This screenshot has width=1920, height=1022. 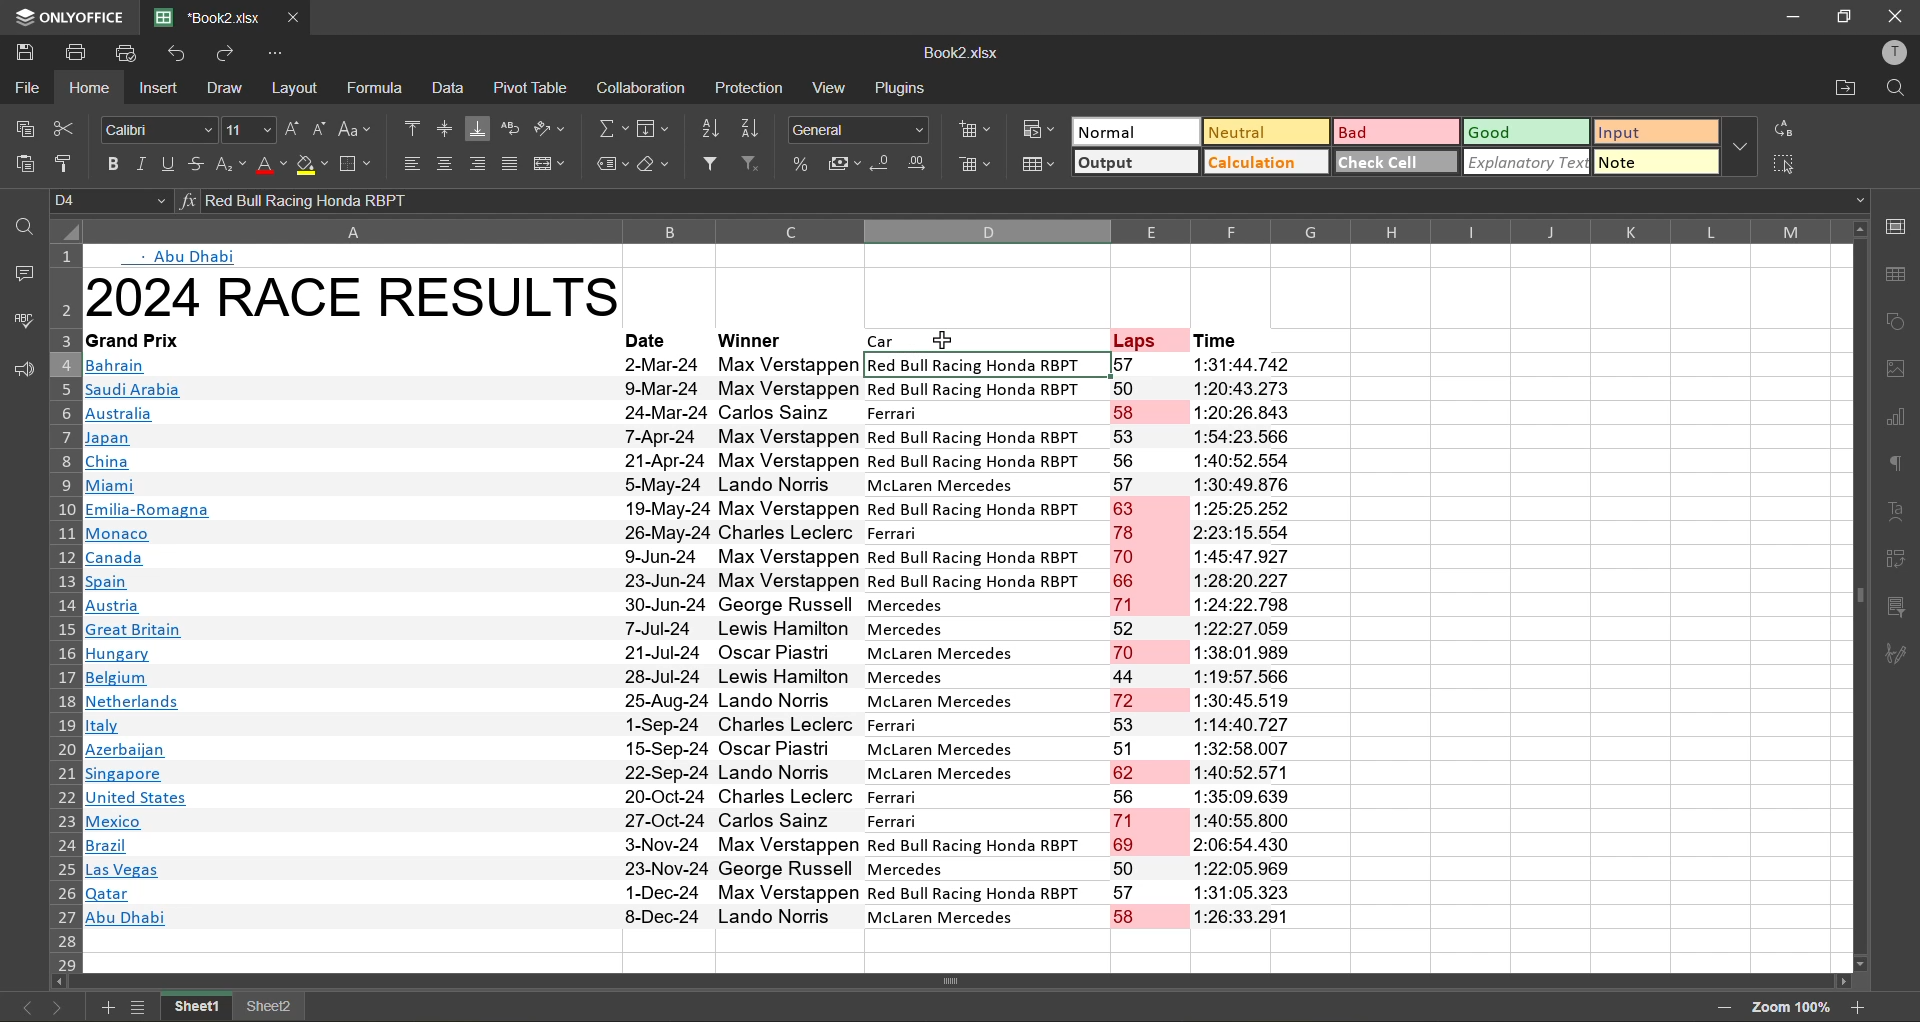 I want to click on save, so click(x=25, y=53).